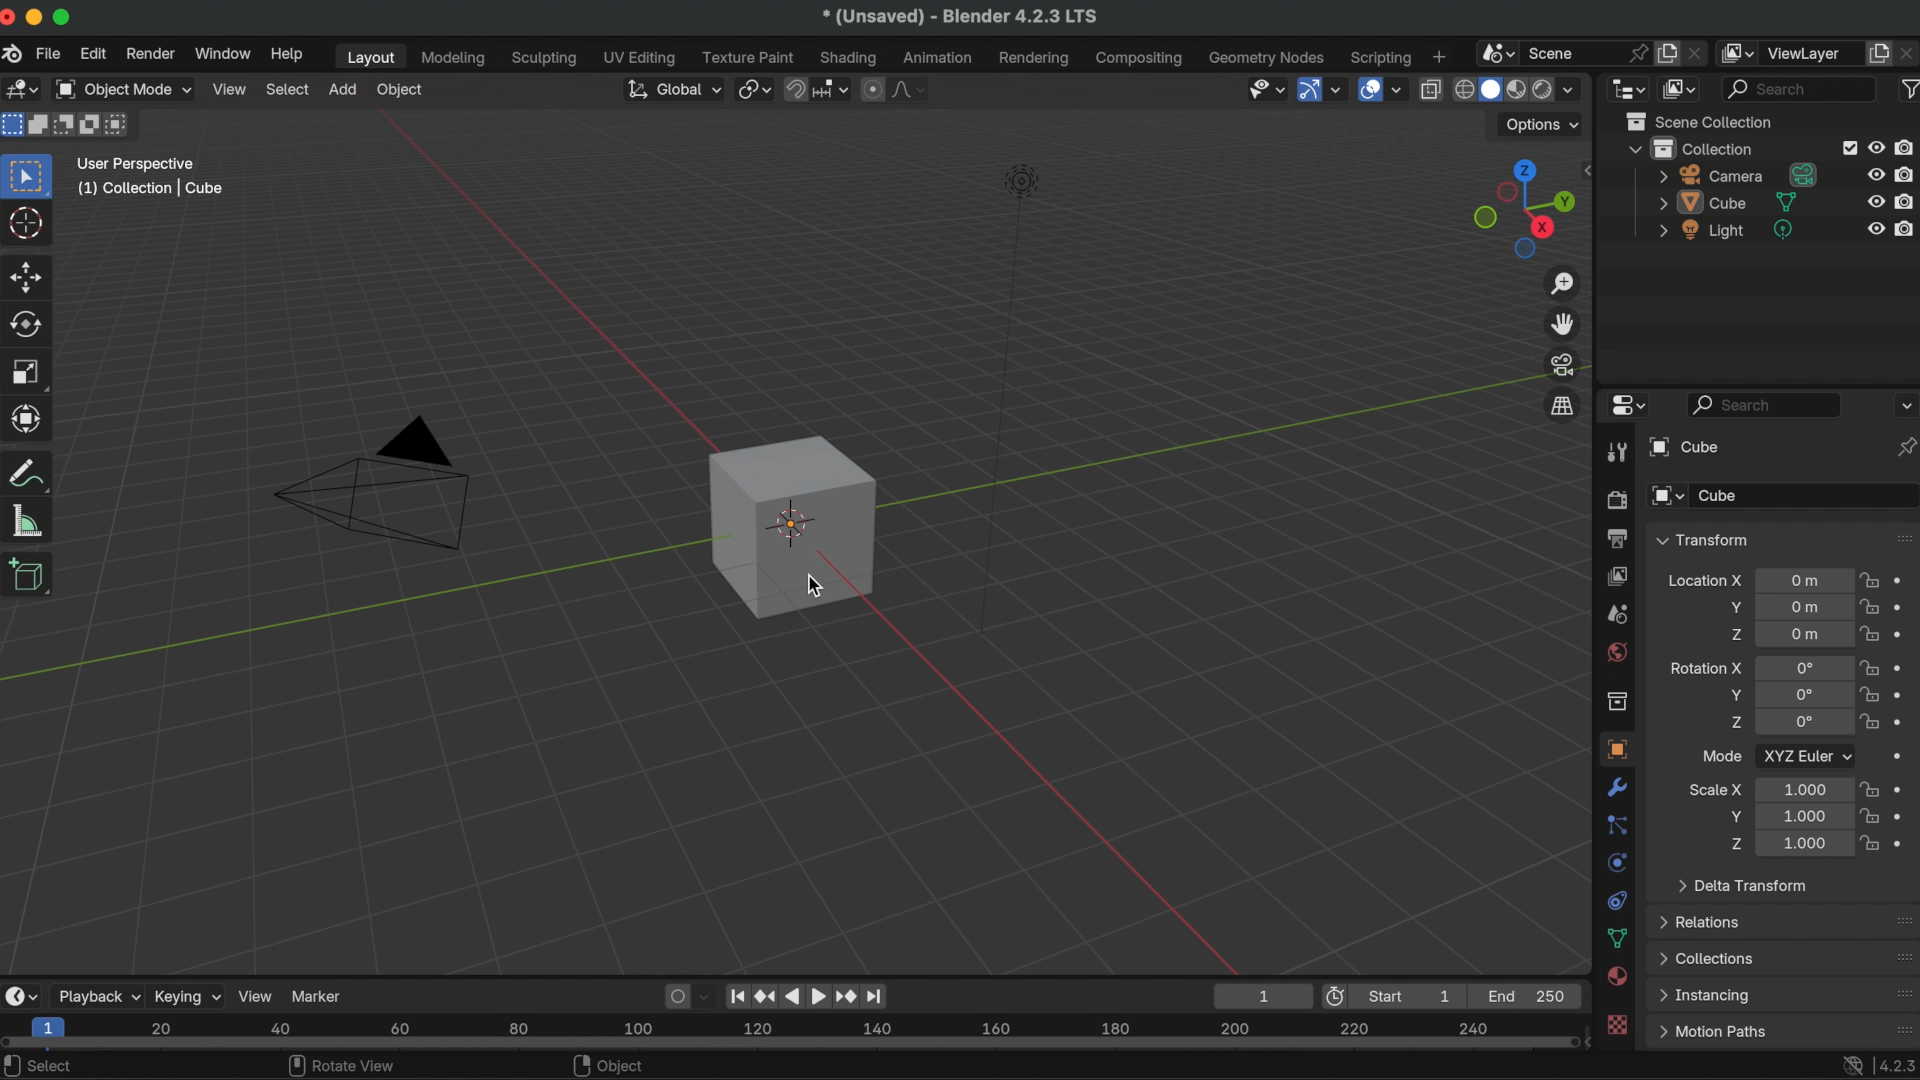  What do you see at coordinates (1616, 575) in the screenshot?
I see `view layer` at bounding box center [1616, 575].